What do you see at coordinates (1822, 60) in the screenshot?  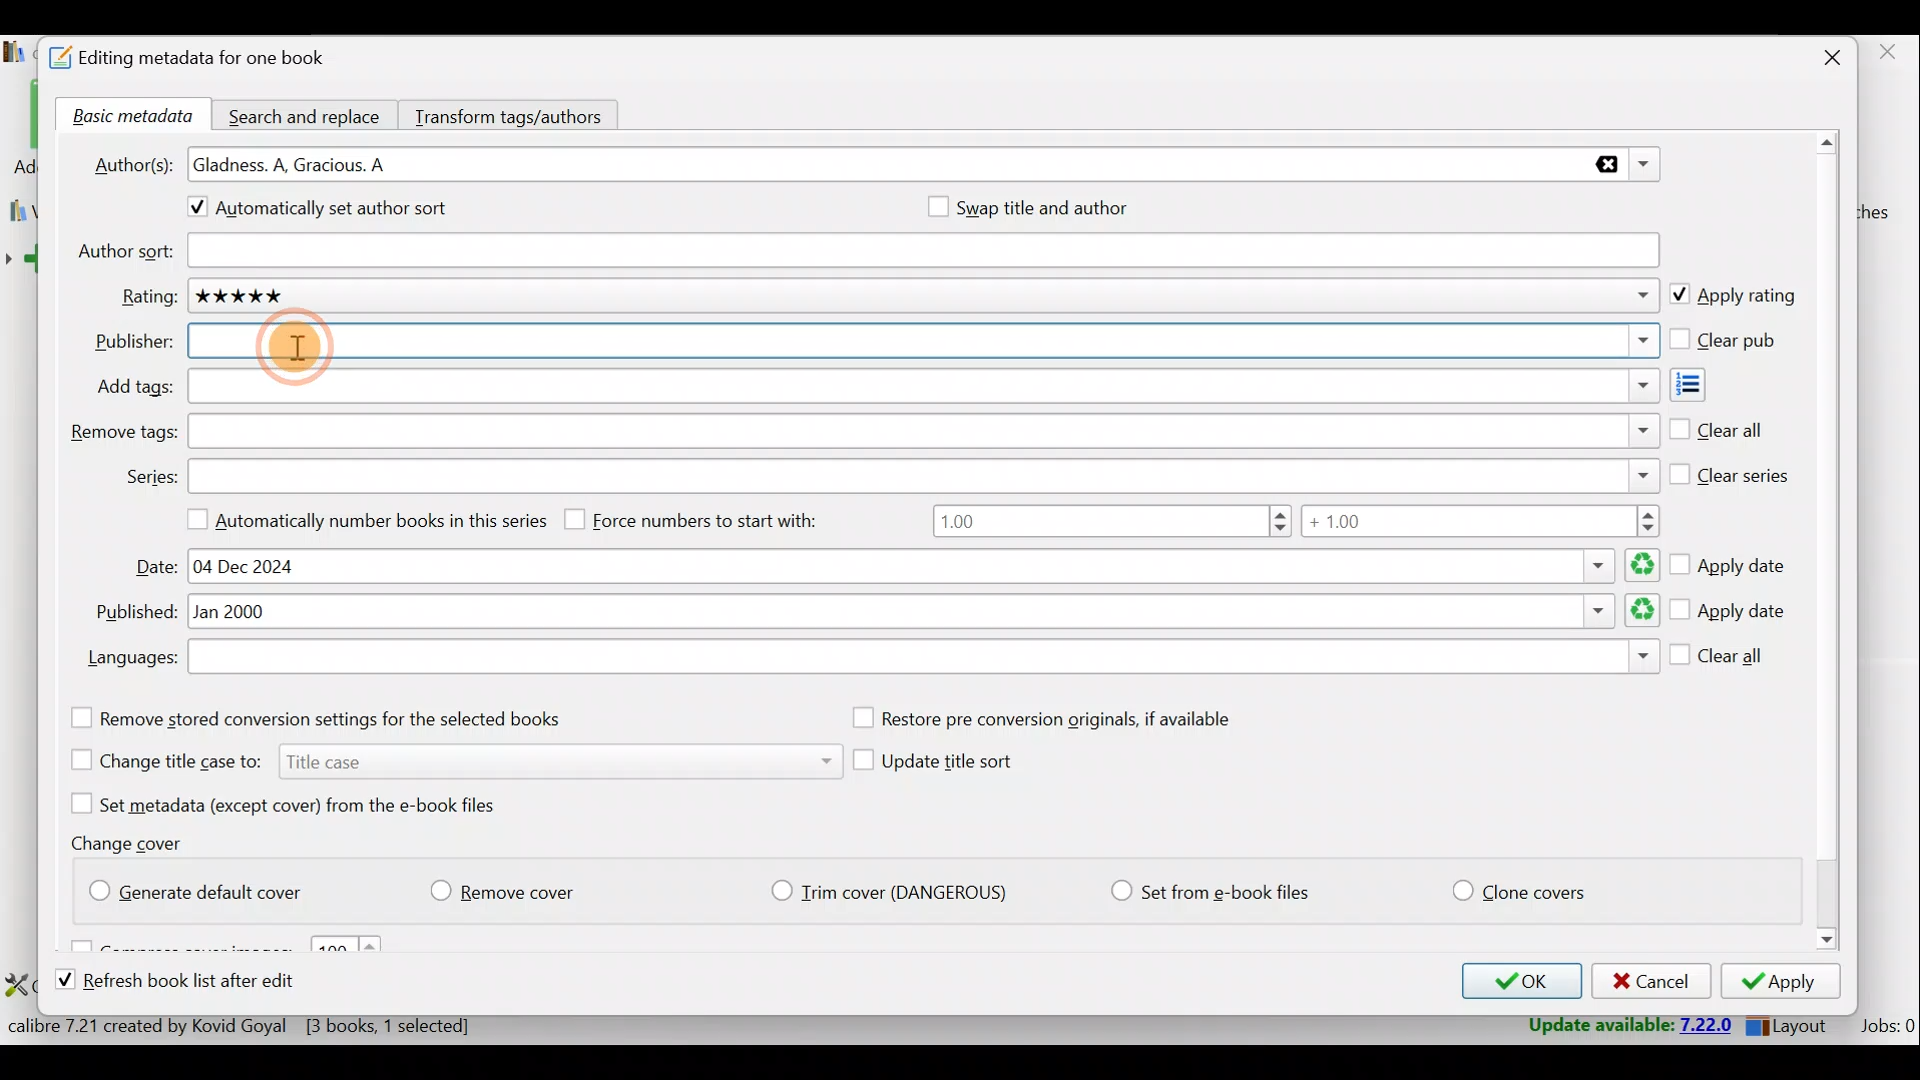 I see `Close` at bounding box center [1822, 60].